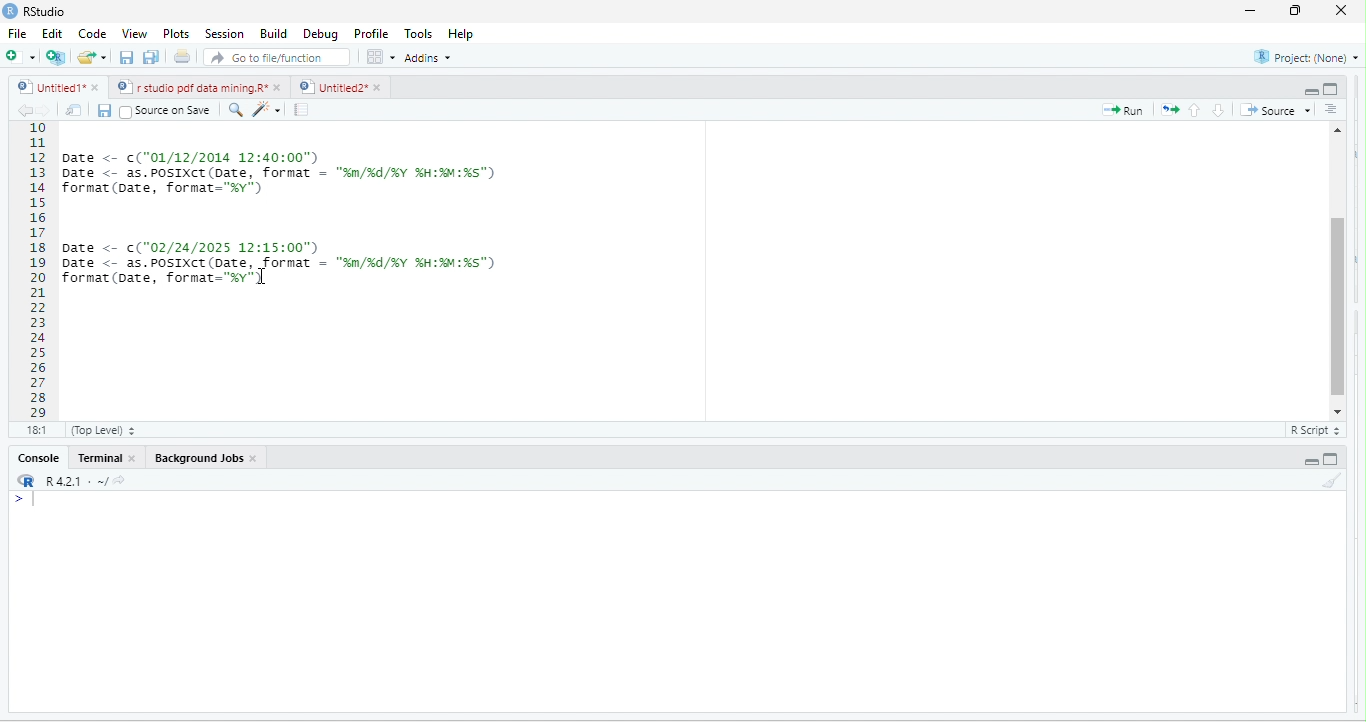  Describe the element at coordinates (462, 35) in the screenshot. I see `Help` at that location.